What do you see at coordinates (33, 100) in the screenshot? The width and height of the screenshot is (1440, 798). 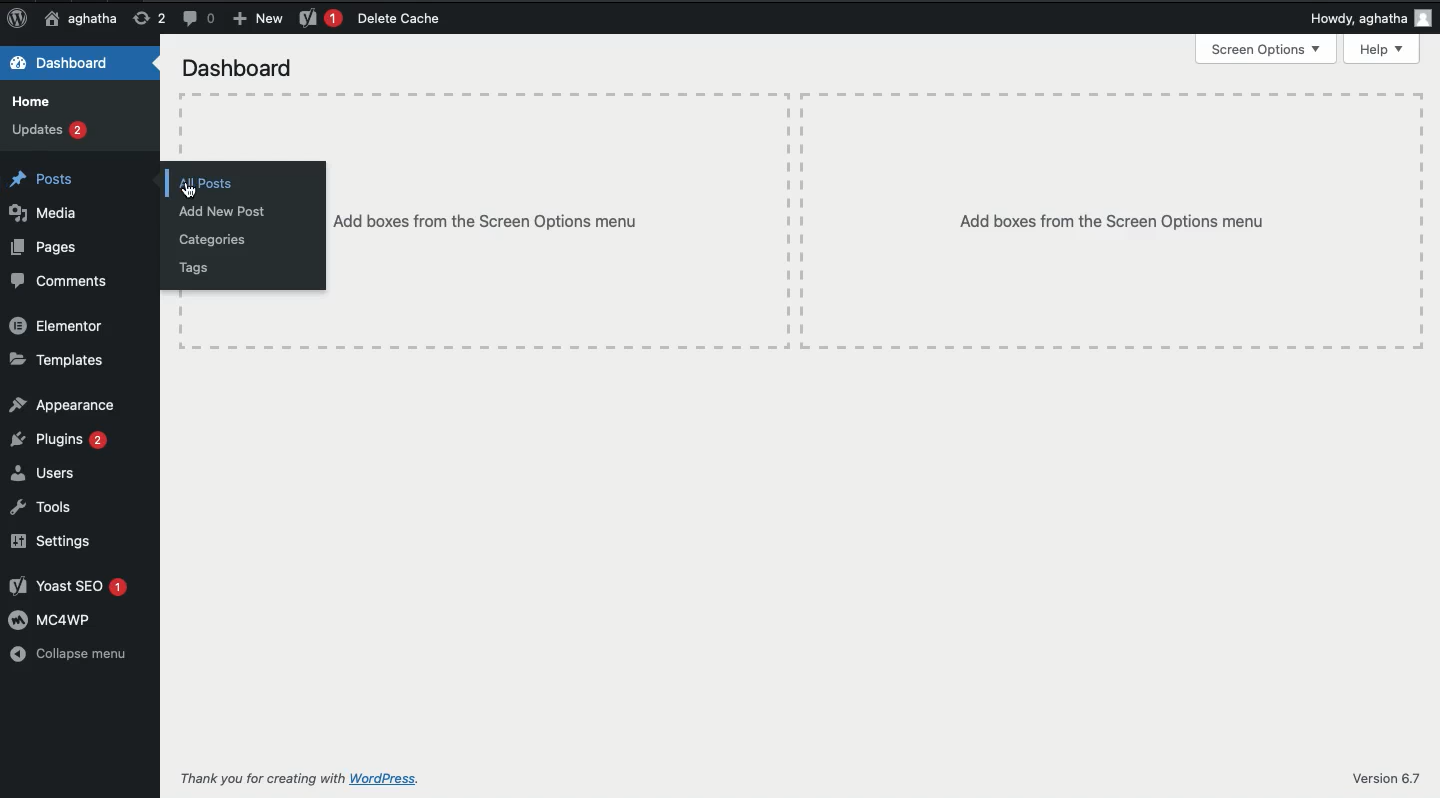 I see `Home` at bounding box center [33, 100].